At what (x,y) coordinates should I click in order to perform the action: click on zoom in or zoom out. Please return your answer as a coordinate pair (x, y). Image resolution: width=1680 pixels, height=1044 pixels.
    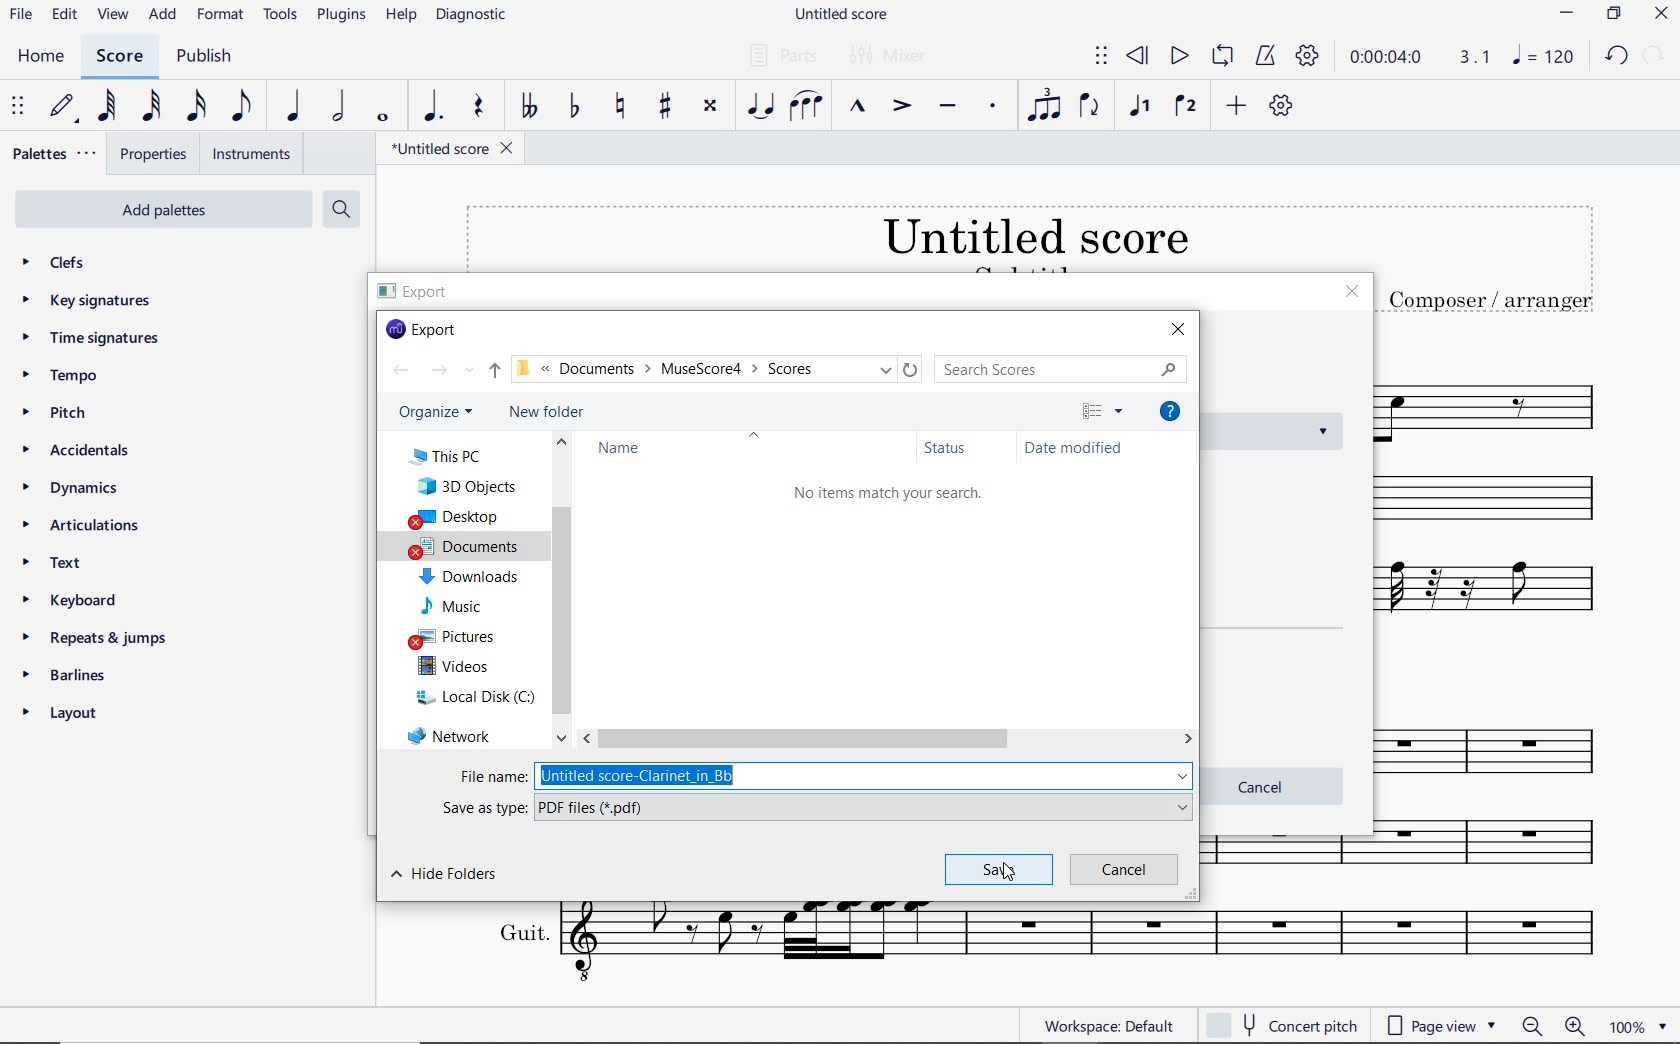
    Looking at the image, I should click on (1554, 1025).